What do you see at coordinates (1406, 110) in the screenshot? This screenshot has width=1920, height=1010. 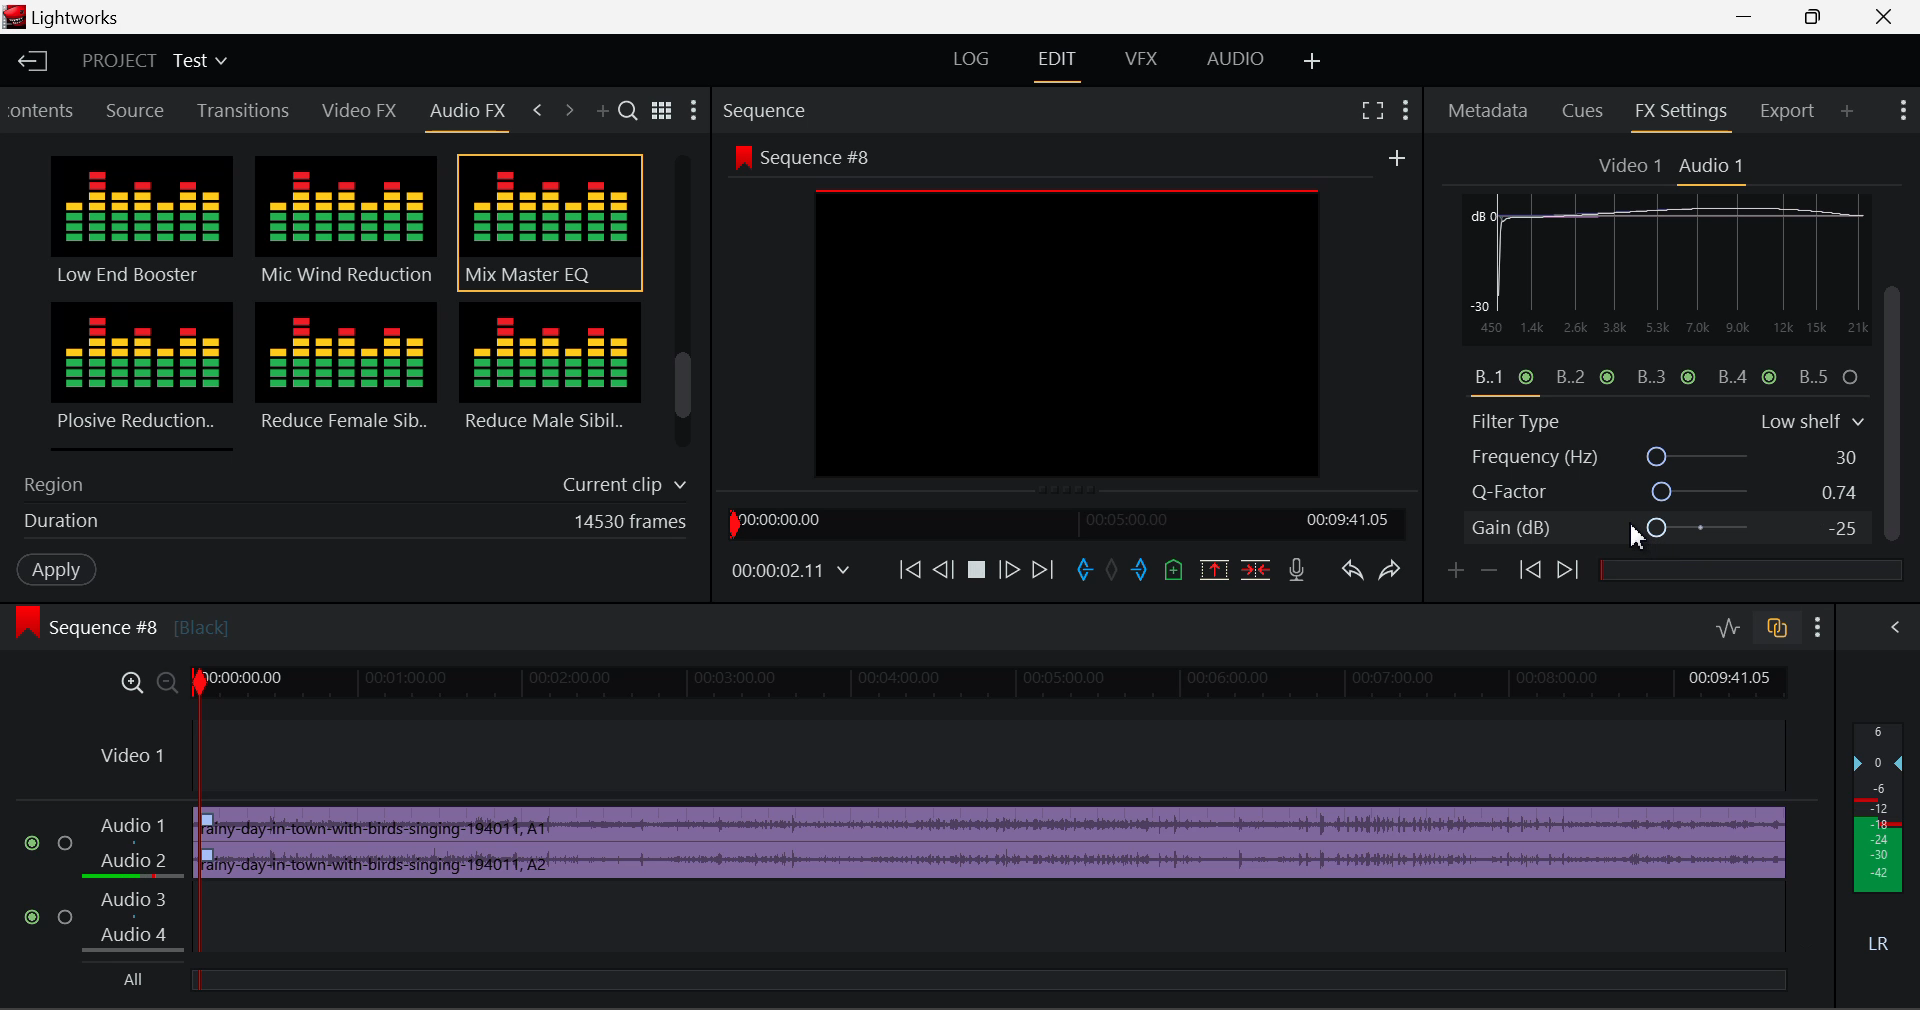 I see `Show Settings` at bounding box center [1406, 110].